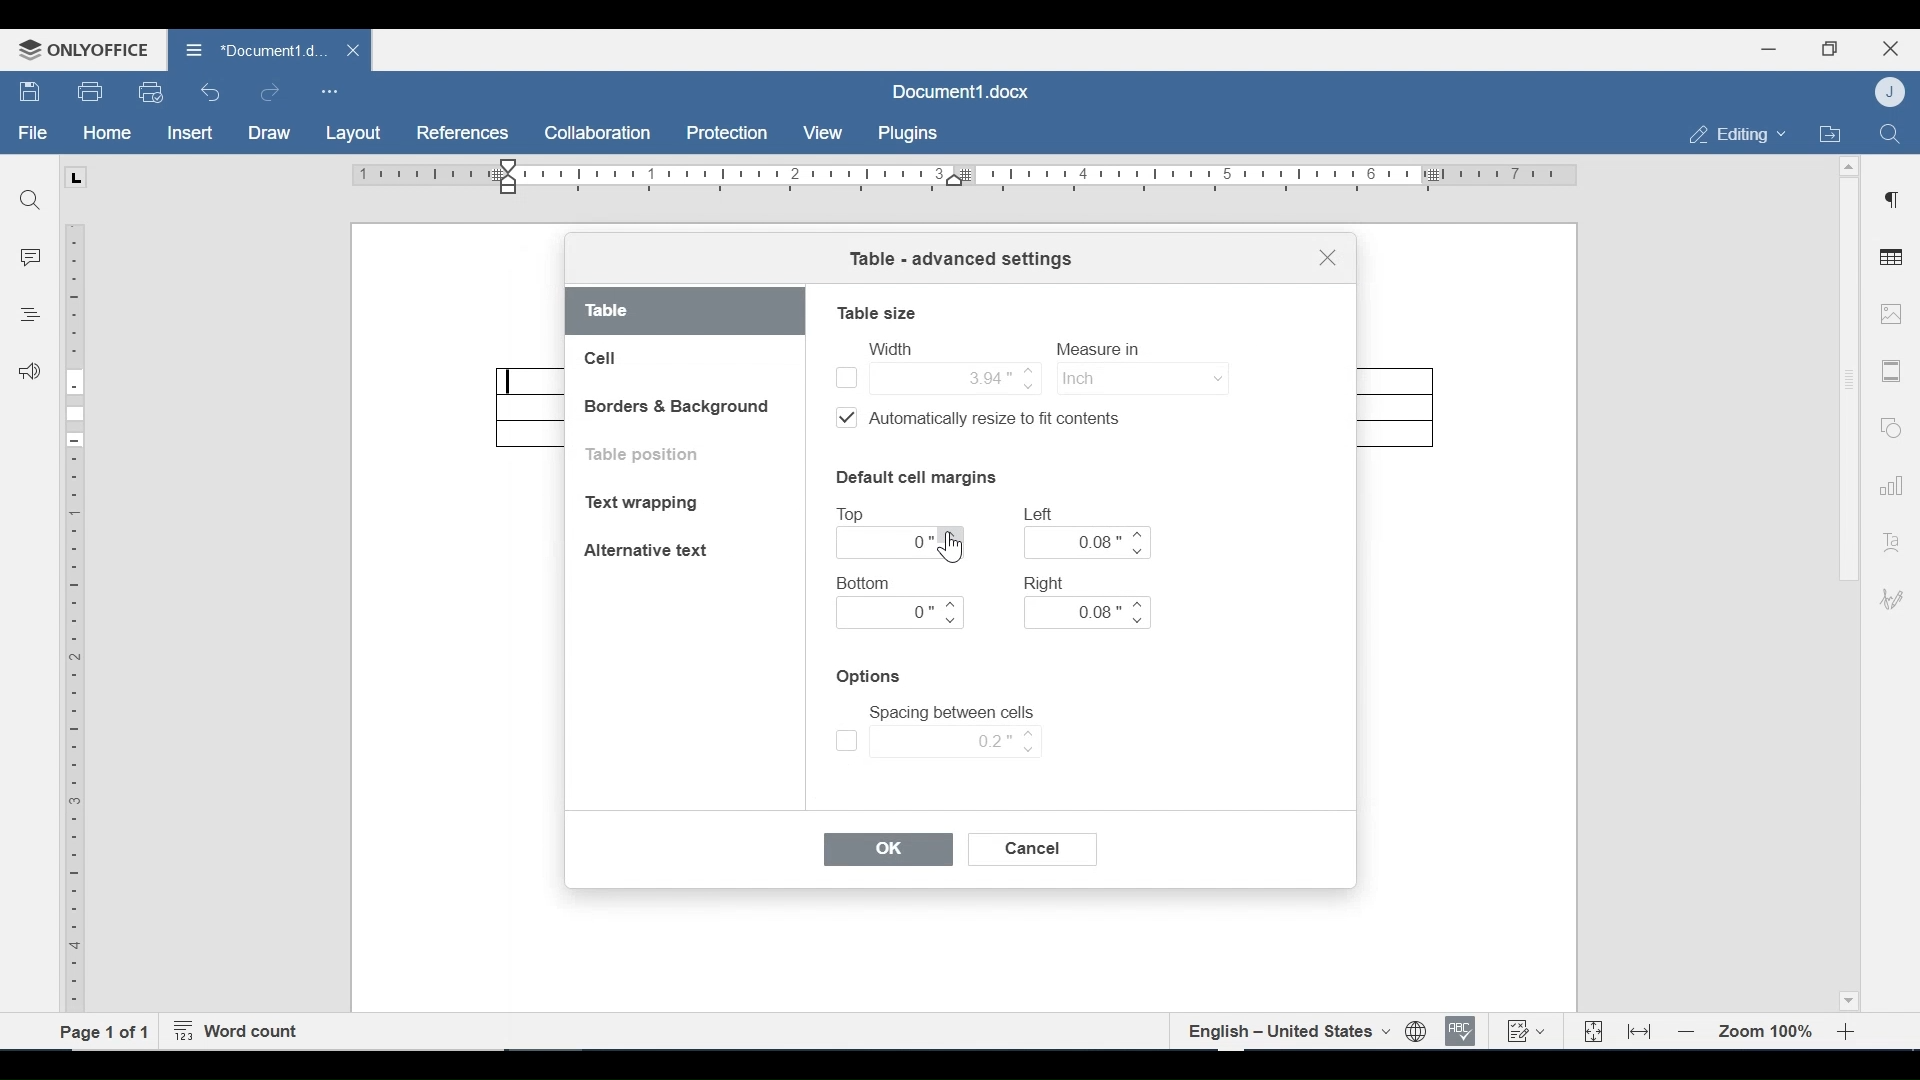  I want to click on Set document language, so click(1417, 1032).